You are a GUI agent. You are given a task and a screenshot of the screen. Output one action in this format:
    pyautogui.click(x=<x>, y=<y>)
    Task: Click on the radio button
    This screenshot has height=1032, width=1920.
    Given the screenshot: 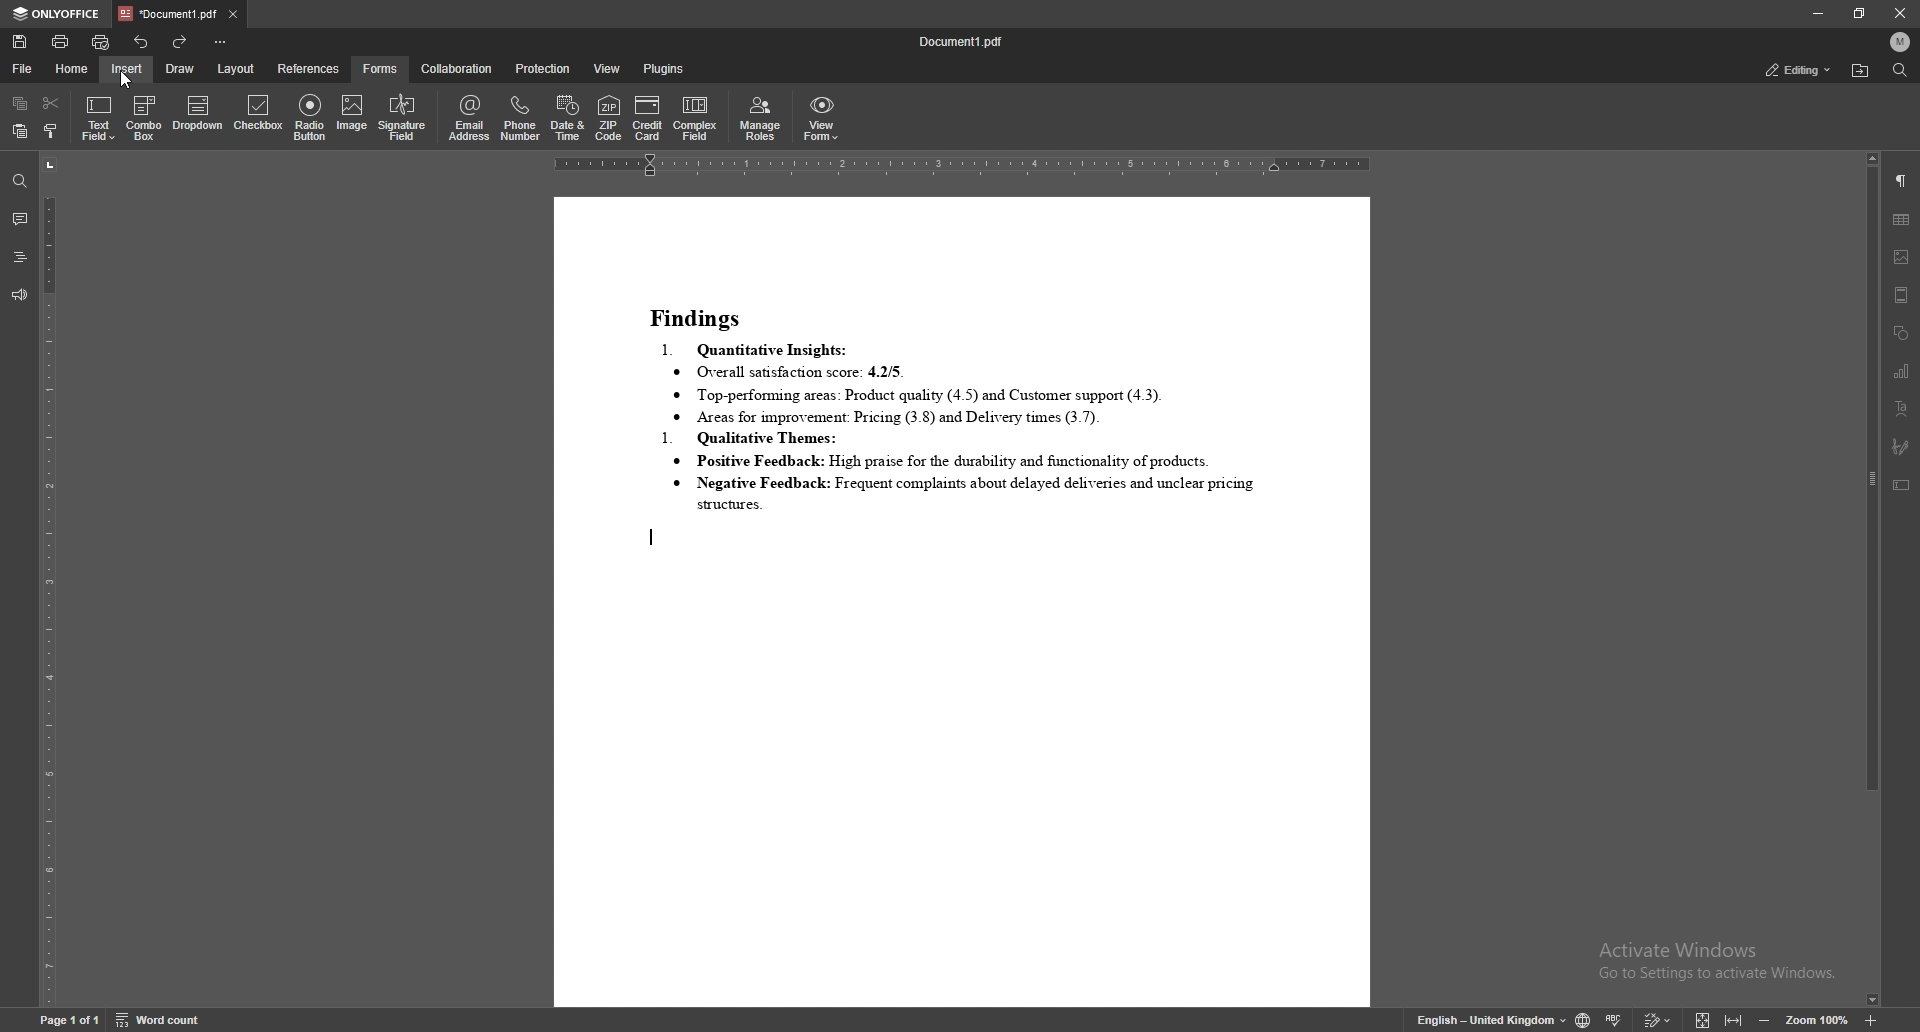 What is the action you would take?
    pyautogui.click(x=310, y=118)
    